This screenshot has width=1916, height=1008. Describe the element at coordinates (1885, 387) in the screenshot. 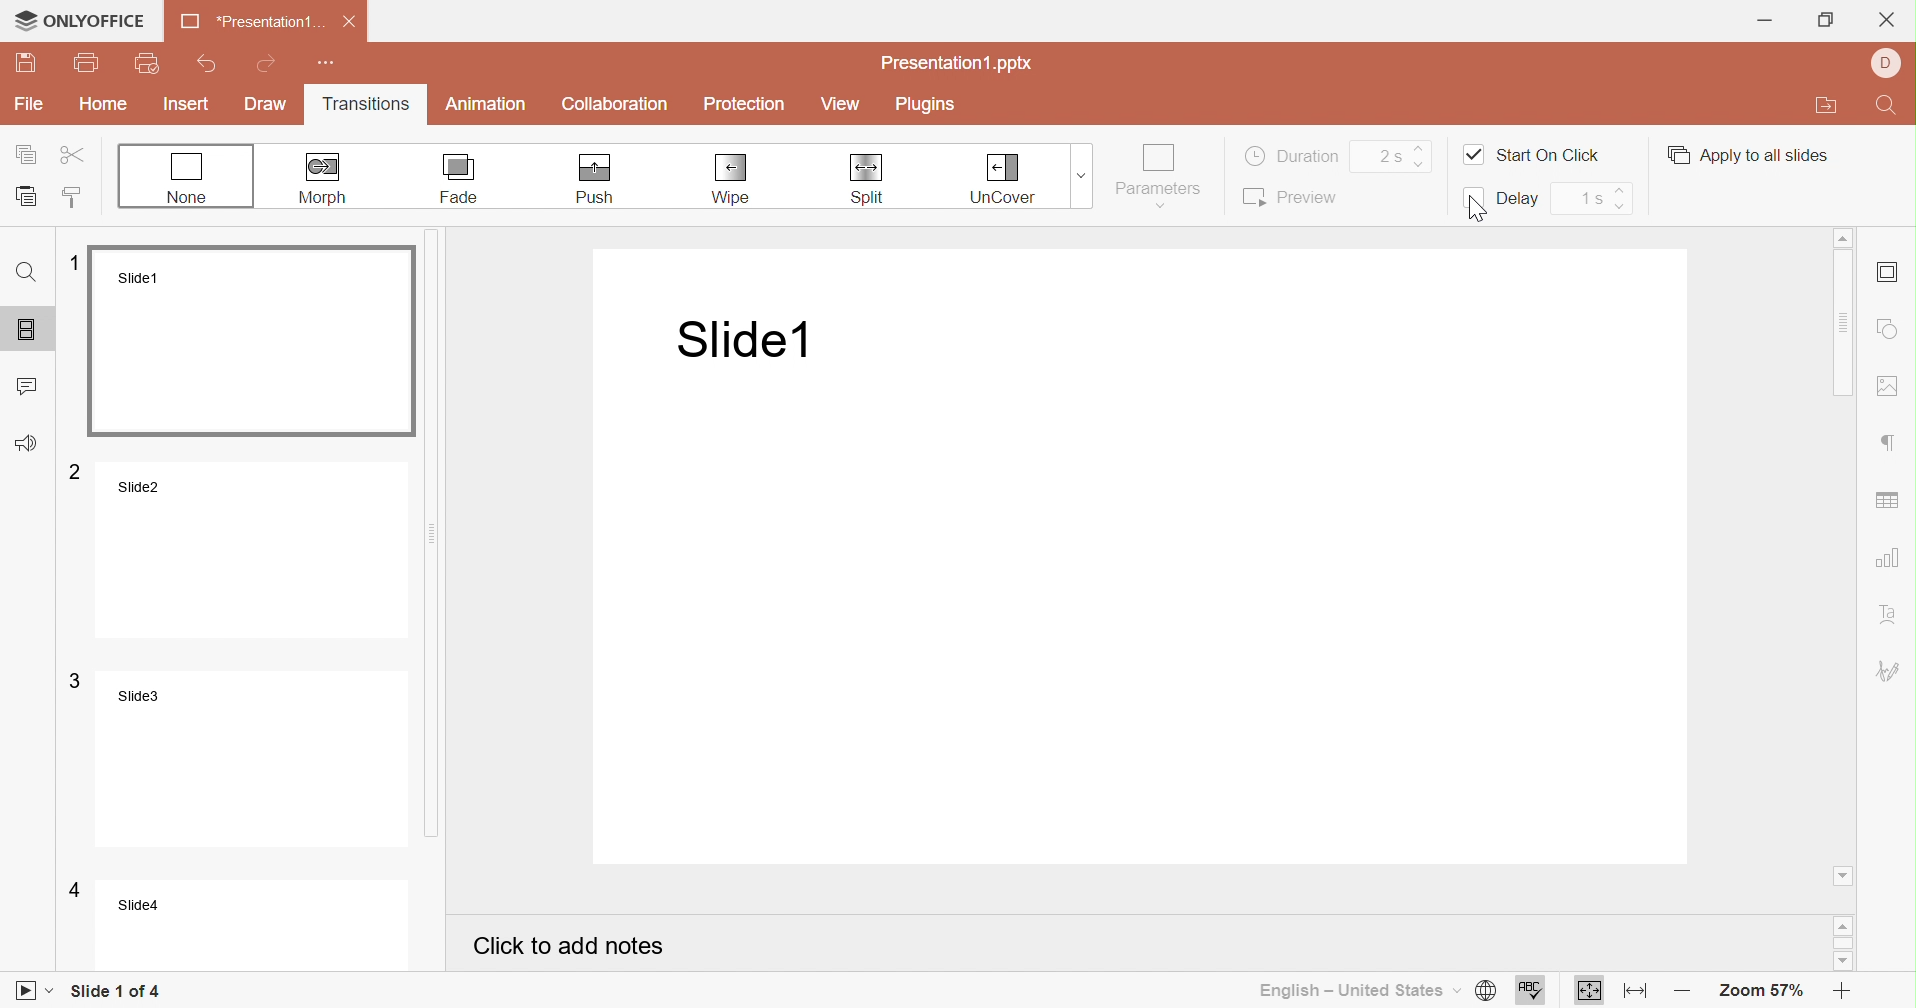

I see `Insert image` at that location.